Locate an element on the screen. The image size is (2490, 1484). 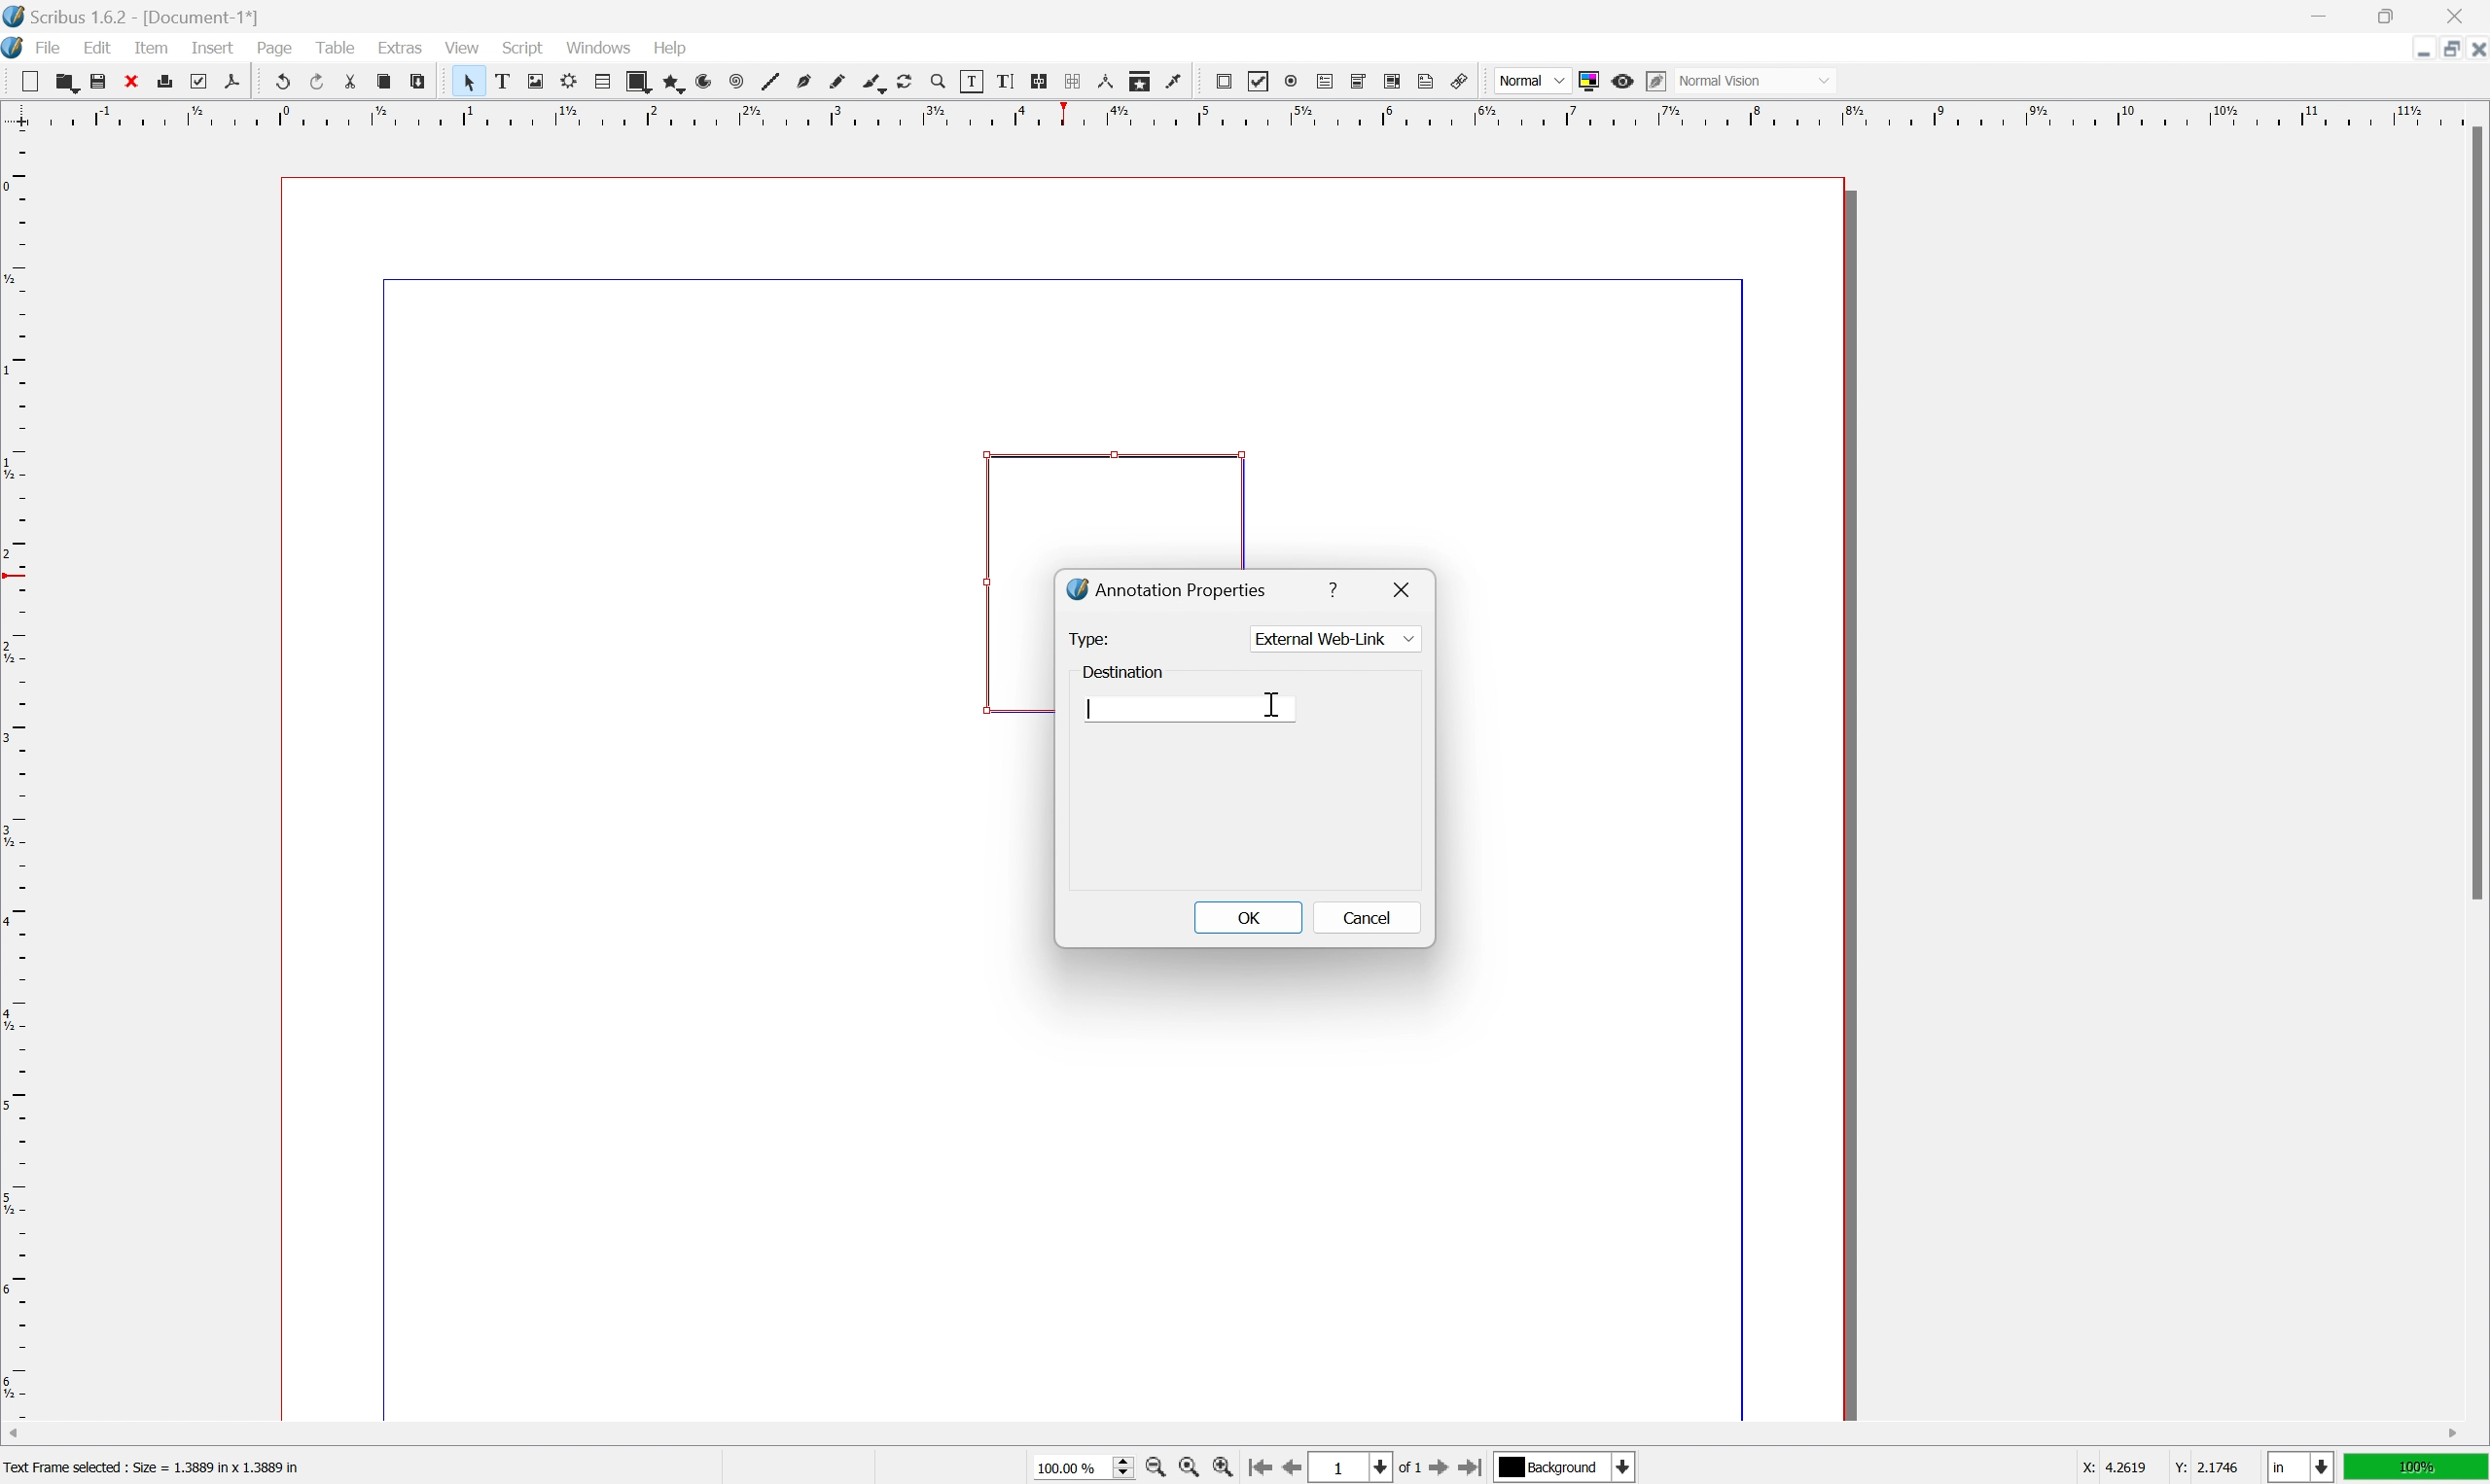
print is located at coordinates (165, 80).